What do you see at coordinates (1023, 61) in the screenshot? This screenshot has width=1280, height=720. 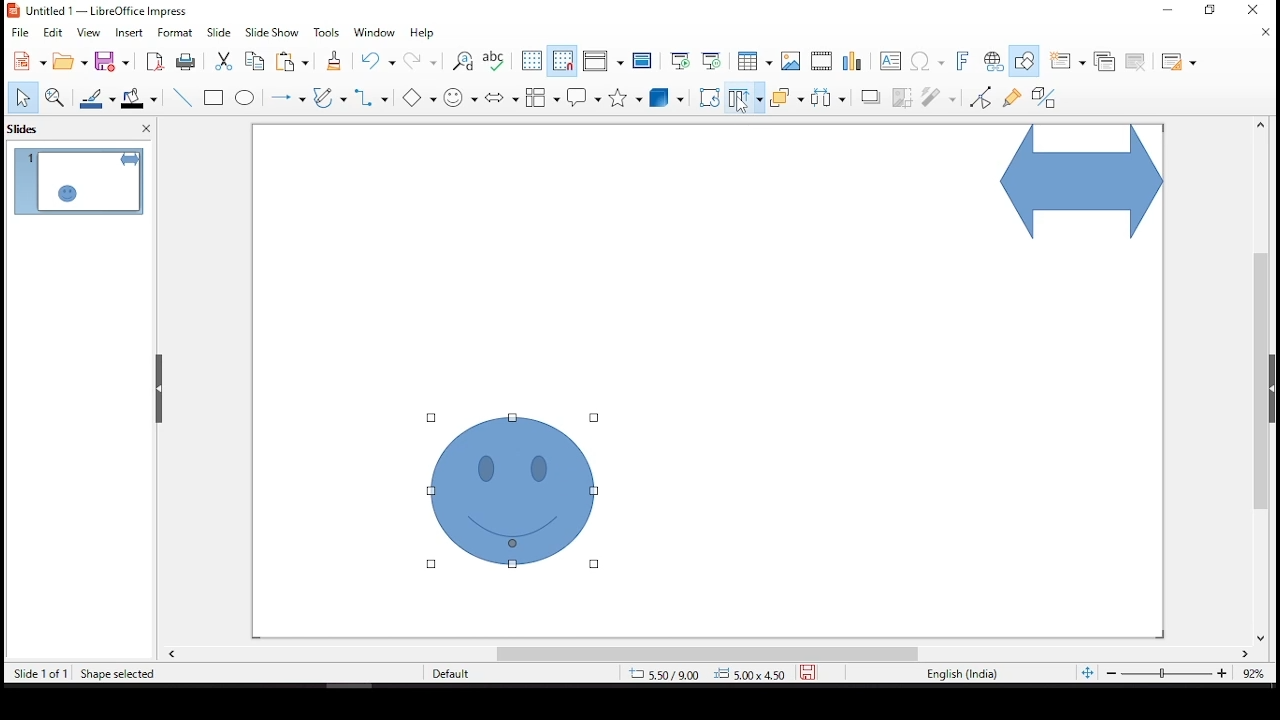 I see `show draw functions` at bounding box center [1023, 61].